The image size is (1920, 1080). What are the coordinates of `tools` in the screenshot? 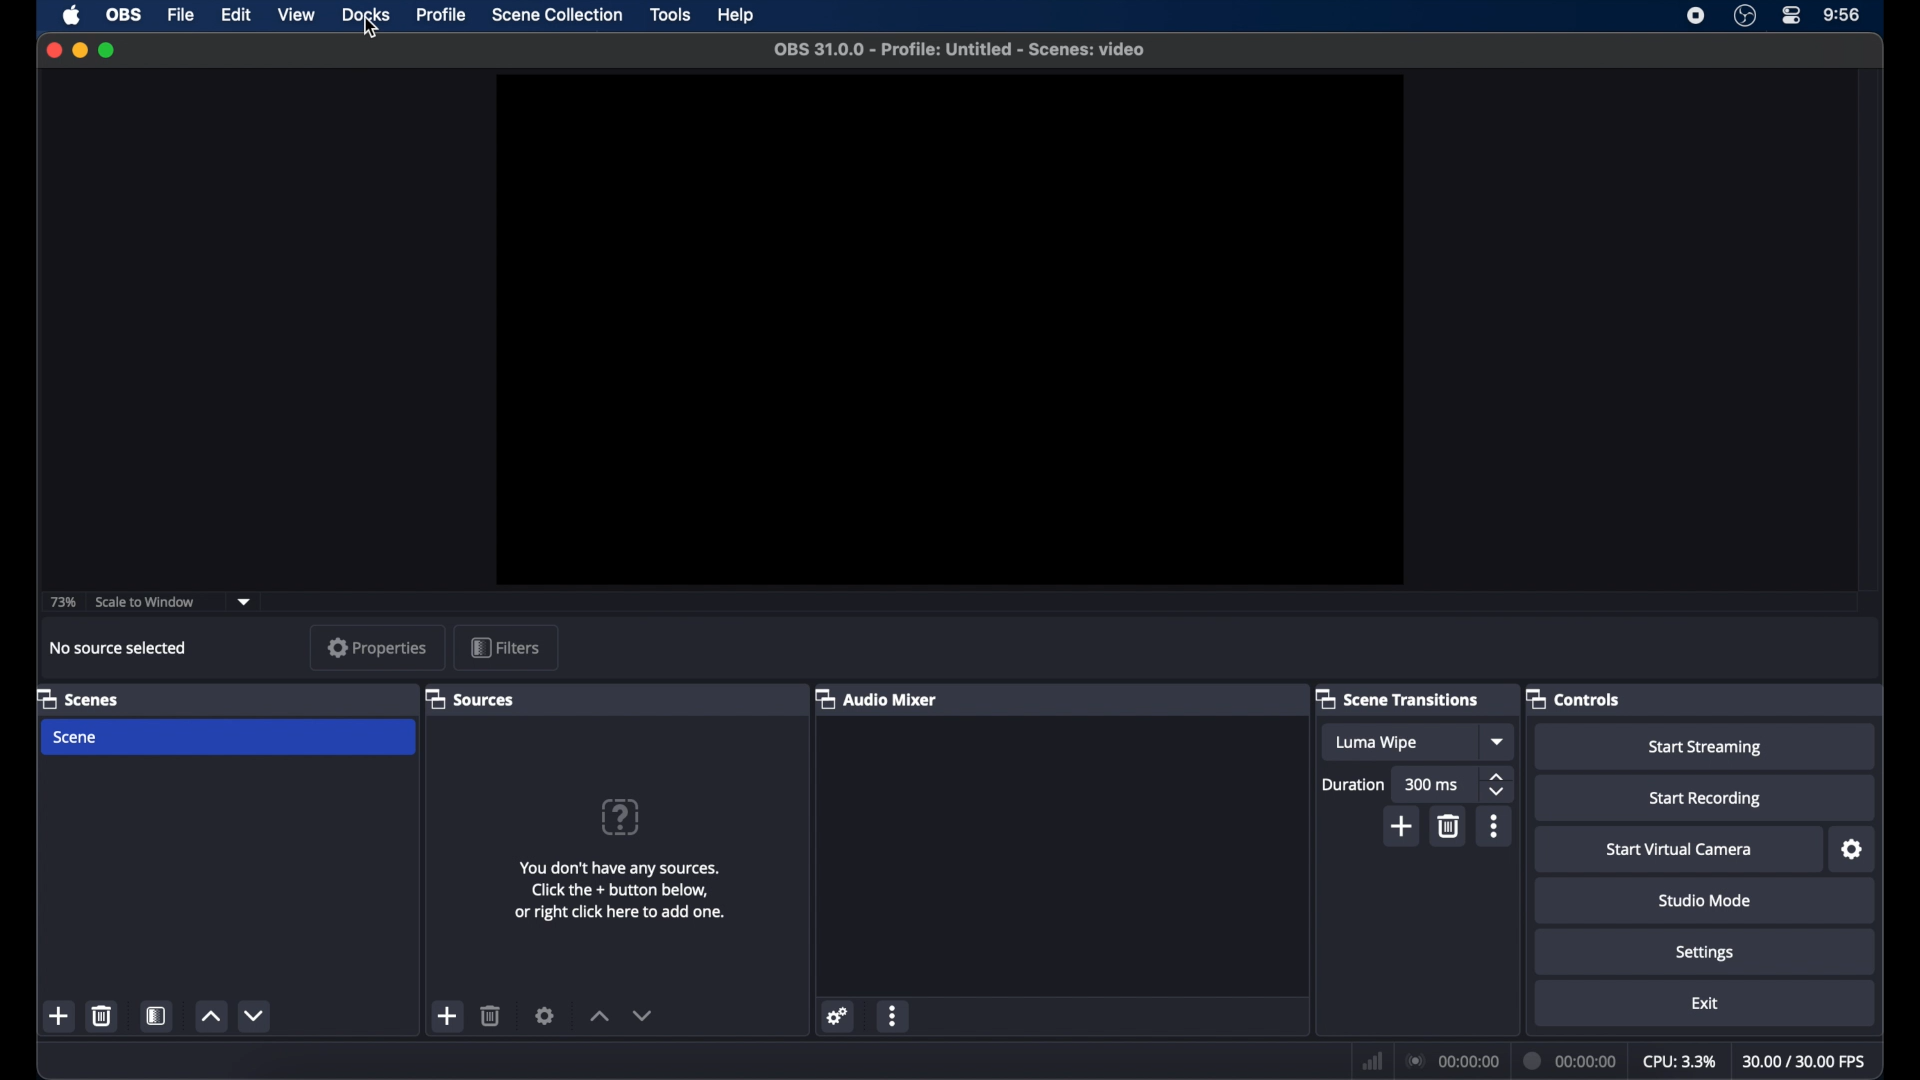 It's located at (671, 15).